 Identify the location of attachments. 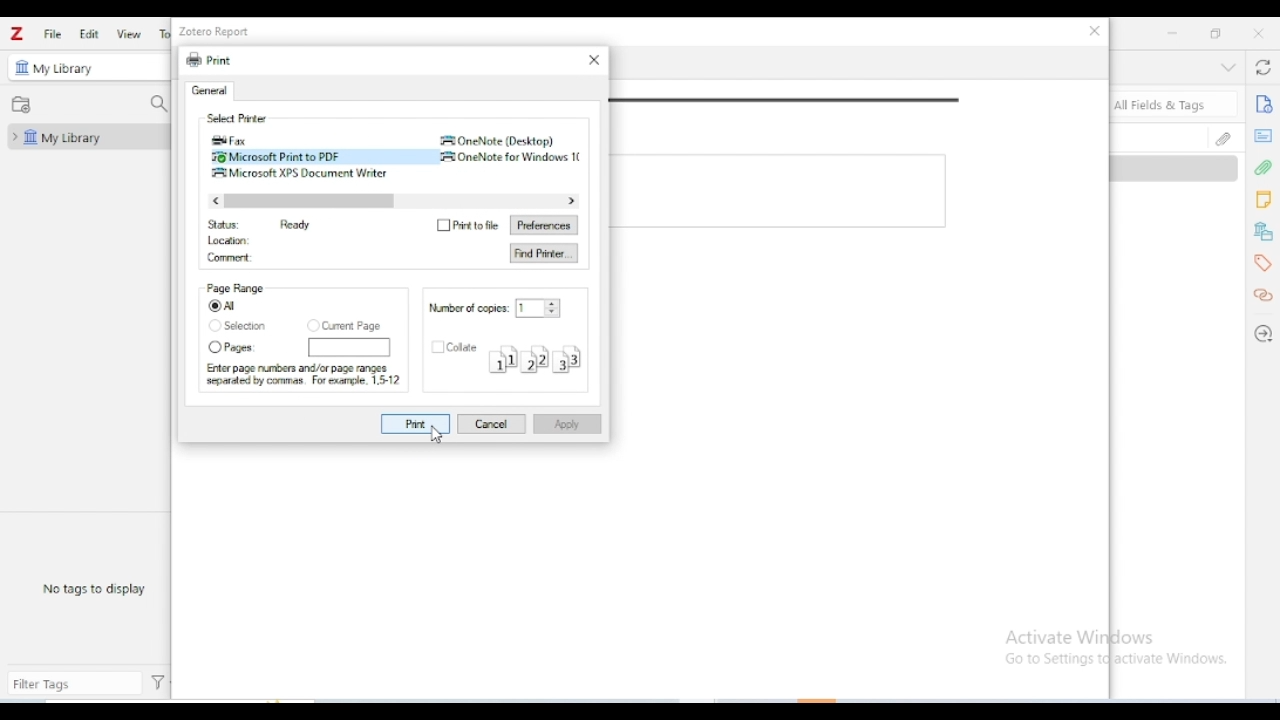
(1223, 138).